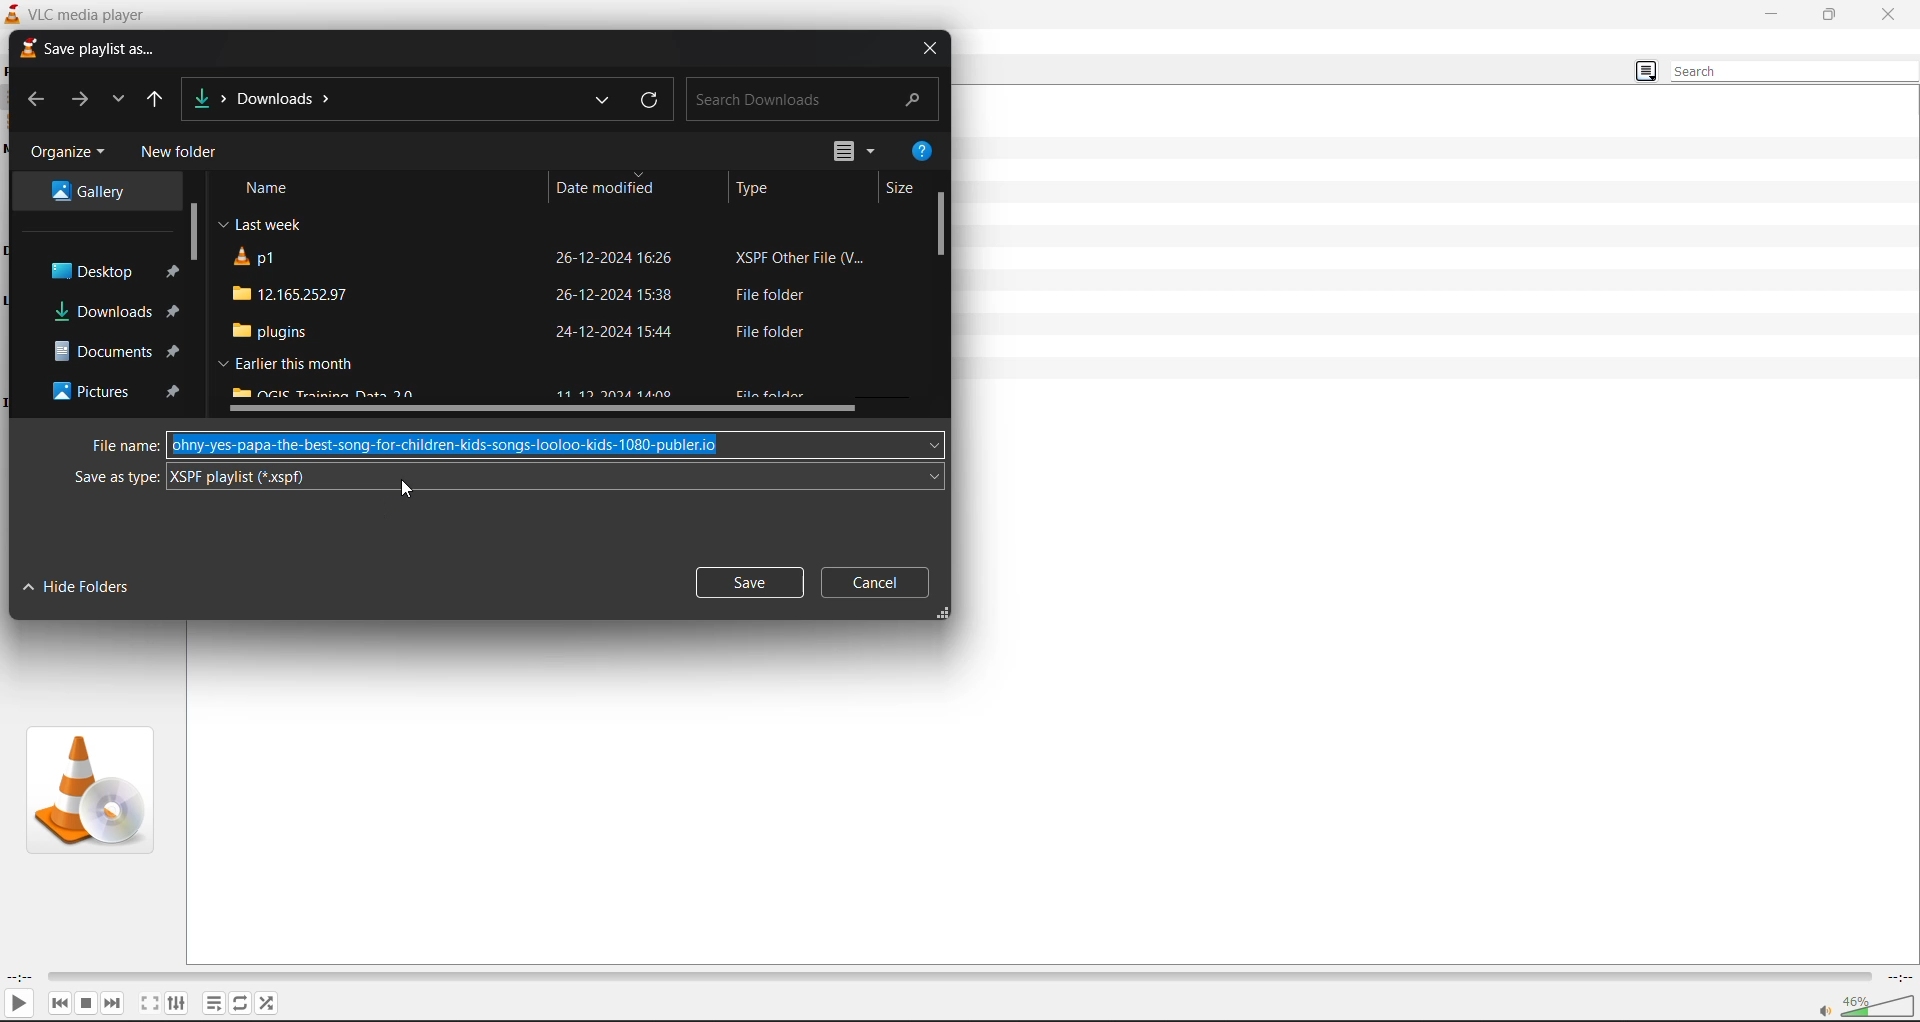  Describe the element at coordinates (66, 150) in the screenshot. I see `organize` at that location.